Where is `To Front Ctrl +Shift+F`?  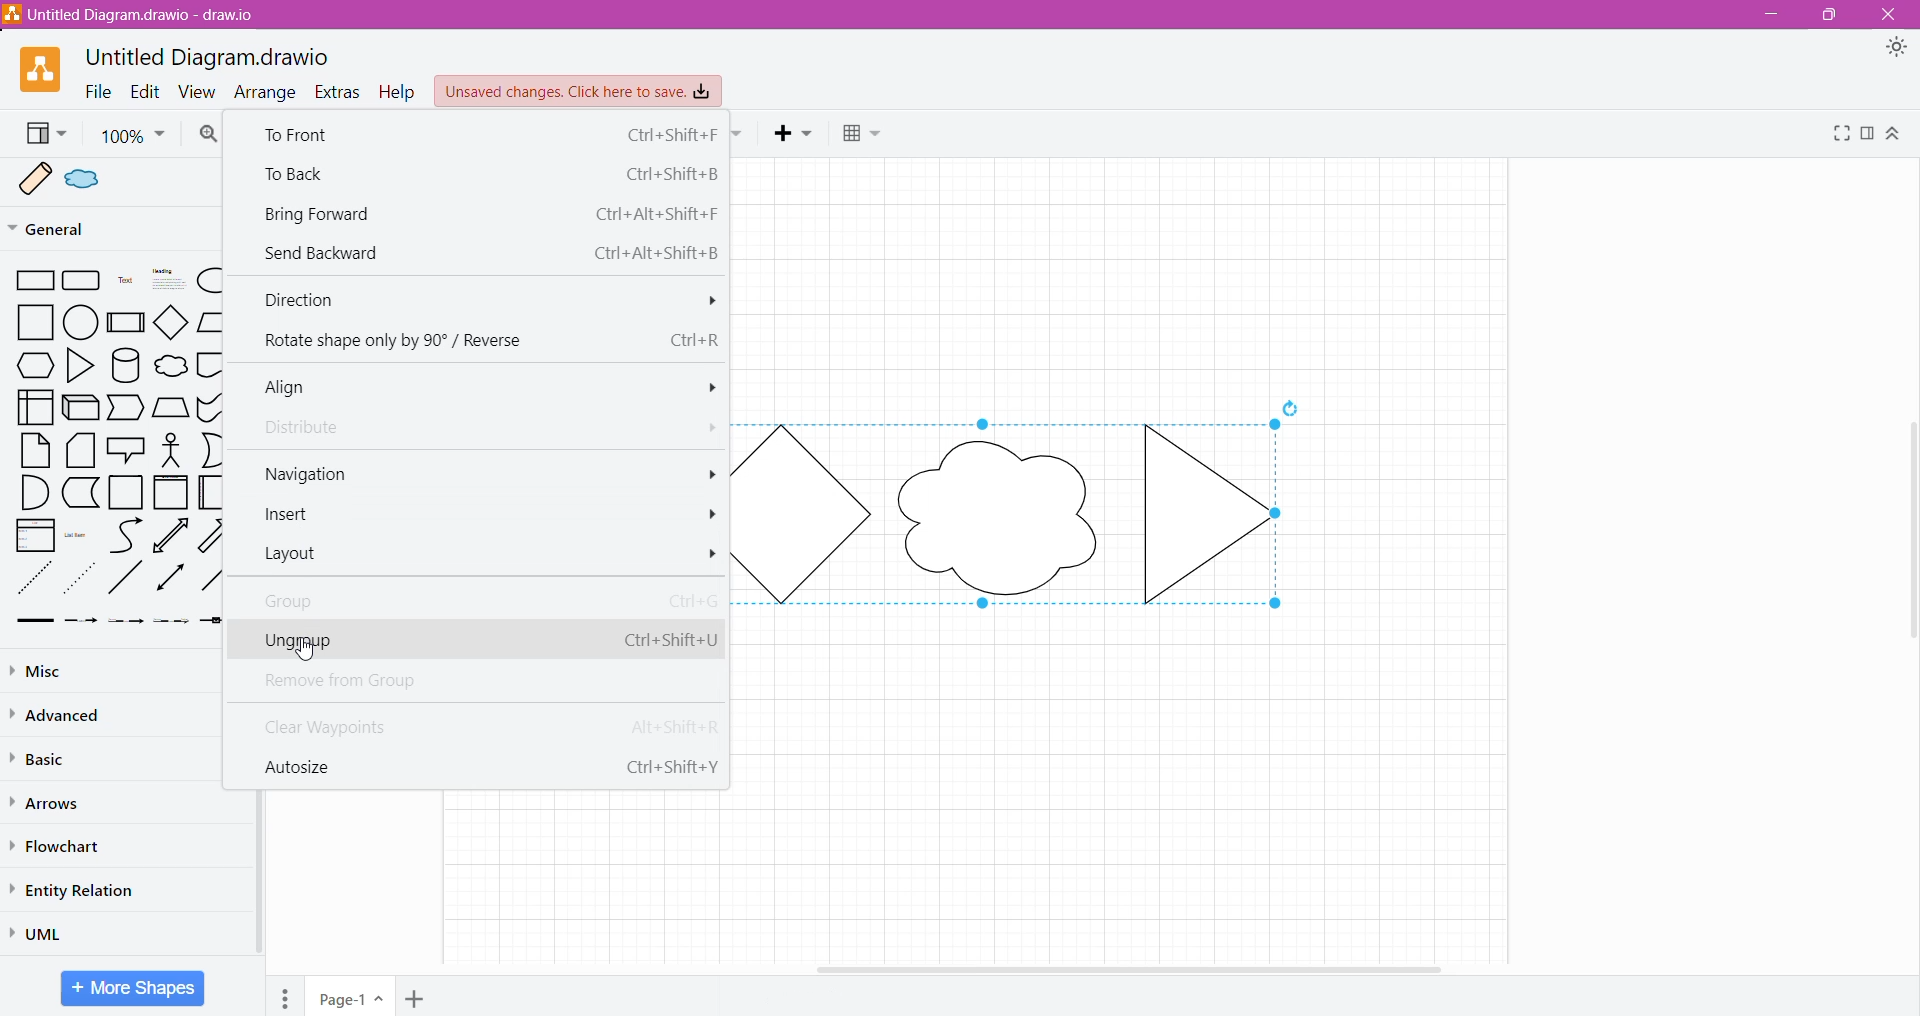
To Front Ctrl +Shift+F is located at coordinates (488, 135).